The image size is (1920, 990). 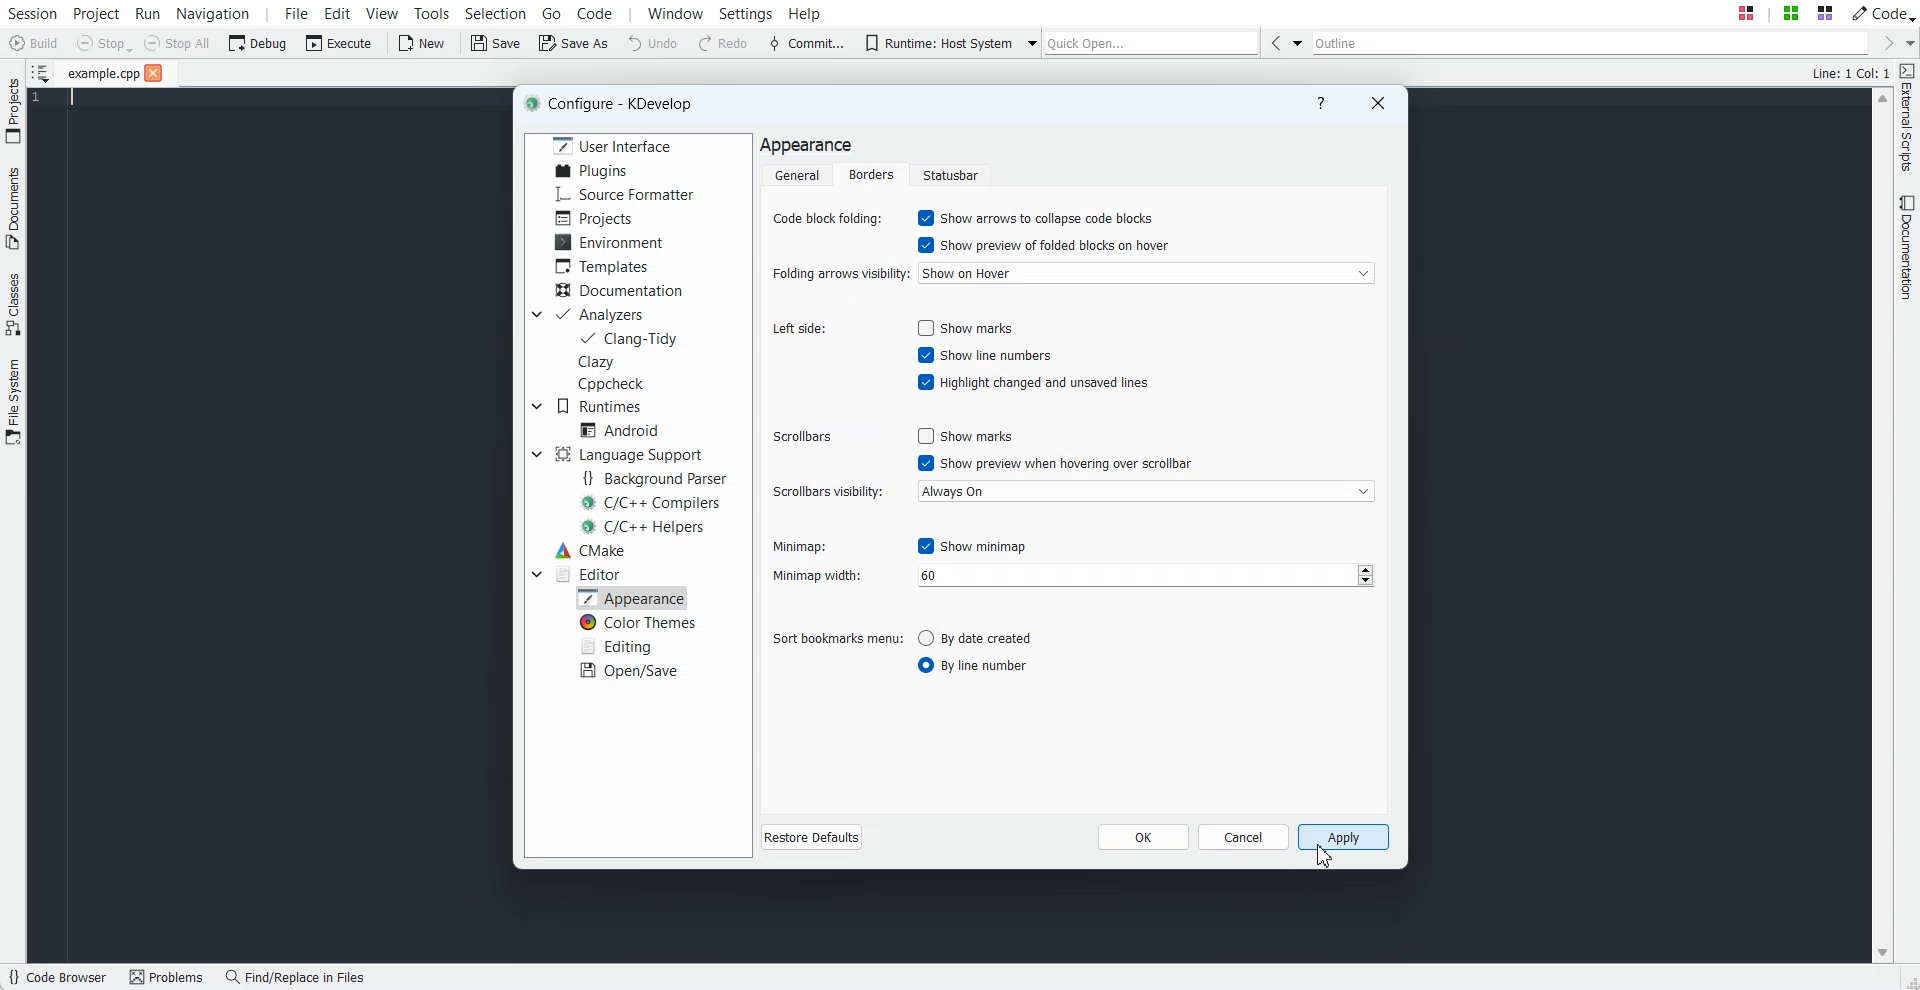 What do you see at coordinates (631, 598) in the screenshot?
I see `Appearance selected` at bounding box center [631, 598].